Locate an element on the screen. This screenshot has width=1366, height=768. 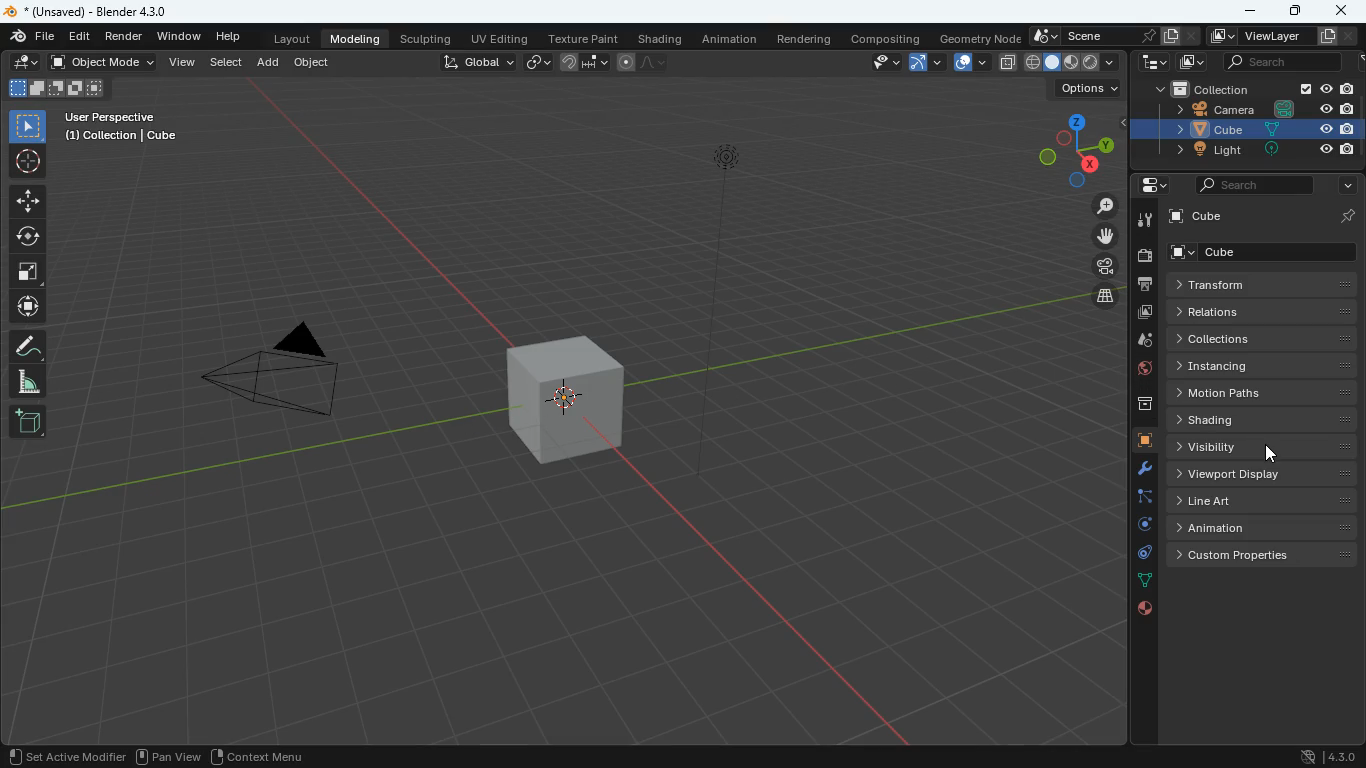
select is located at coordinates (27, 126).